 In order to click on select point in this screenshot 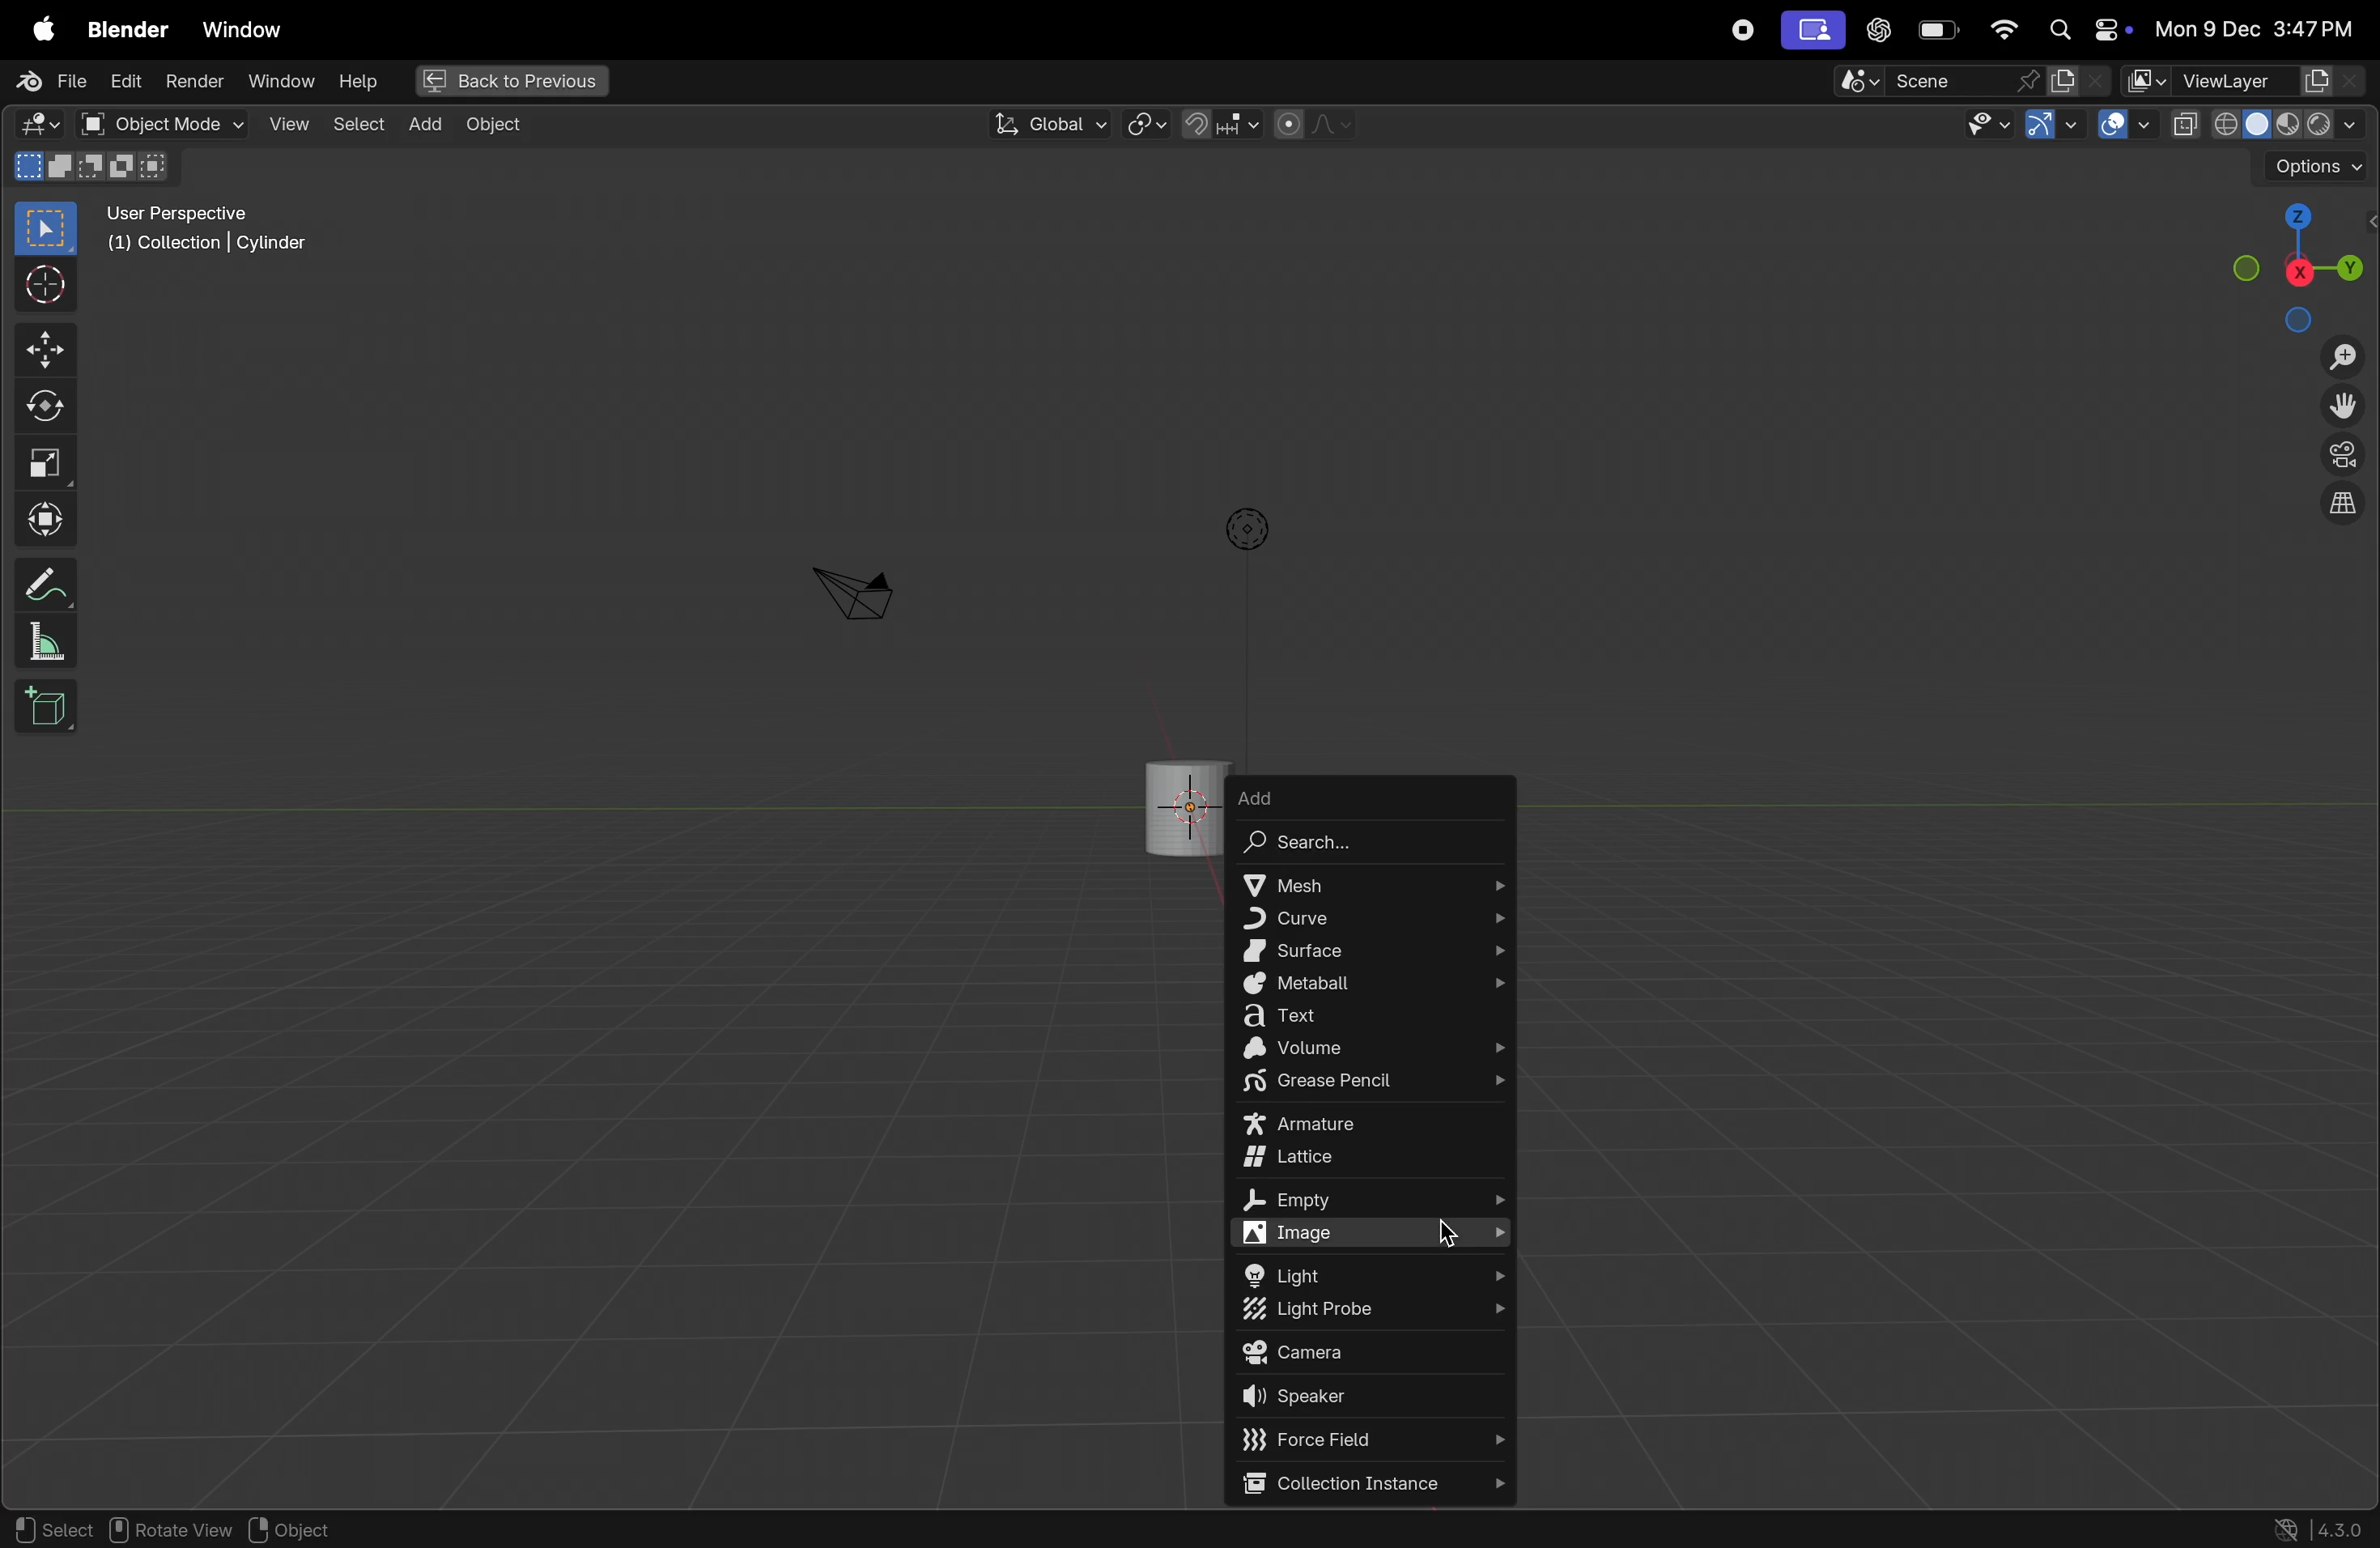, I will do `click(45, 227)`.